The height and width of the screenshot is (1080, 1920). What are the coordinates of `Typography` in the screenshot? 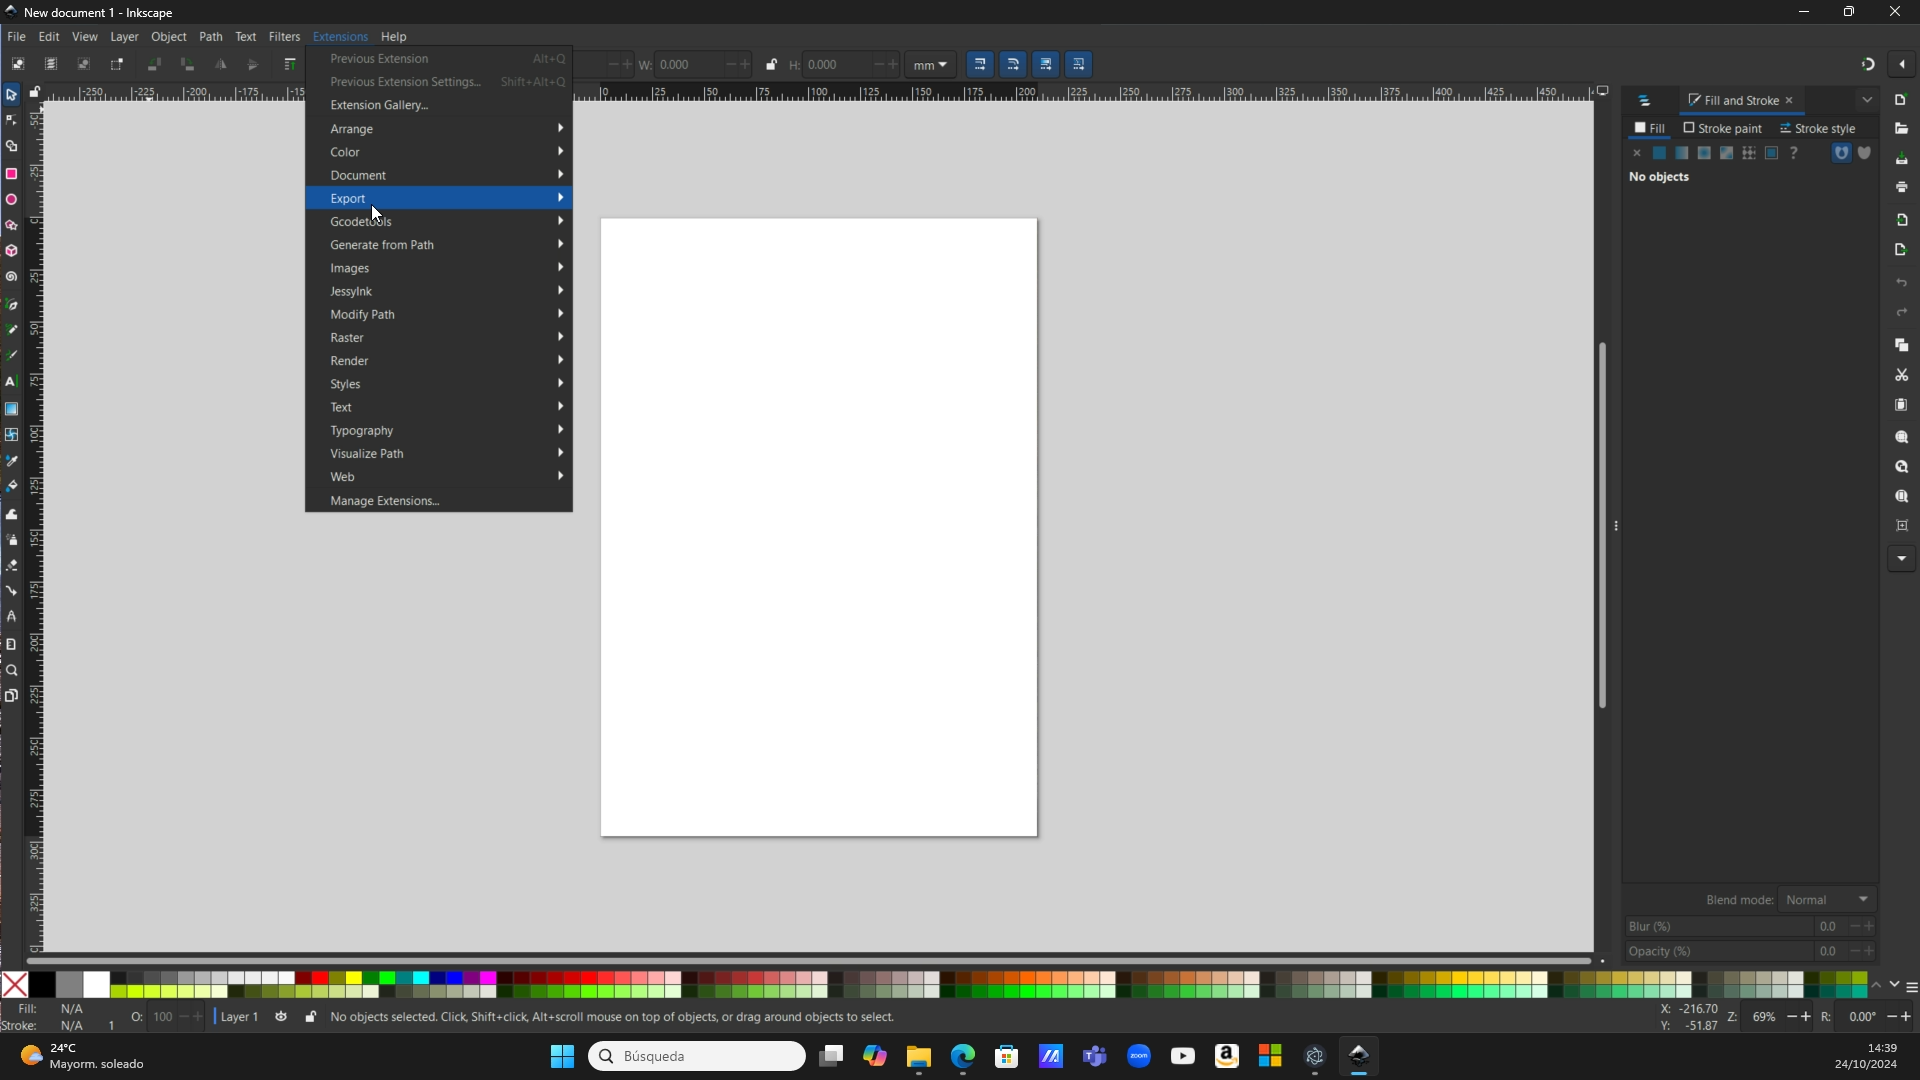 It's located at (444, 431).